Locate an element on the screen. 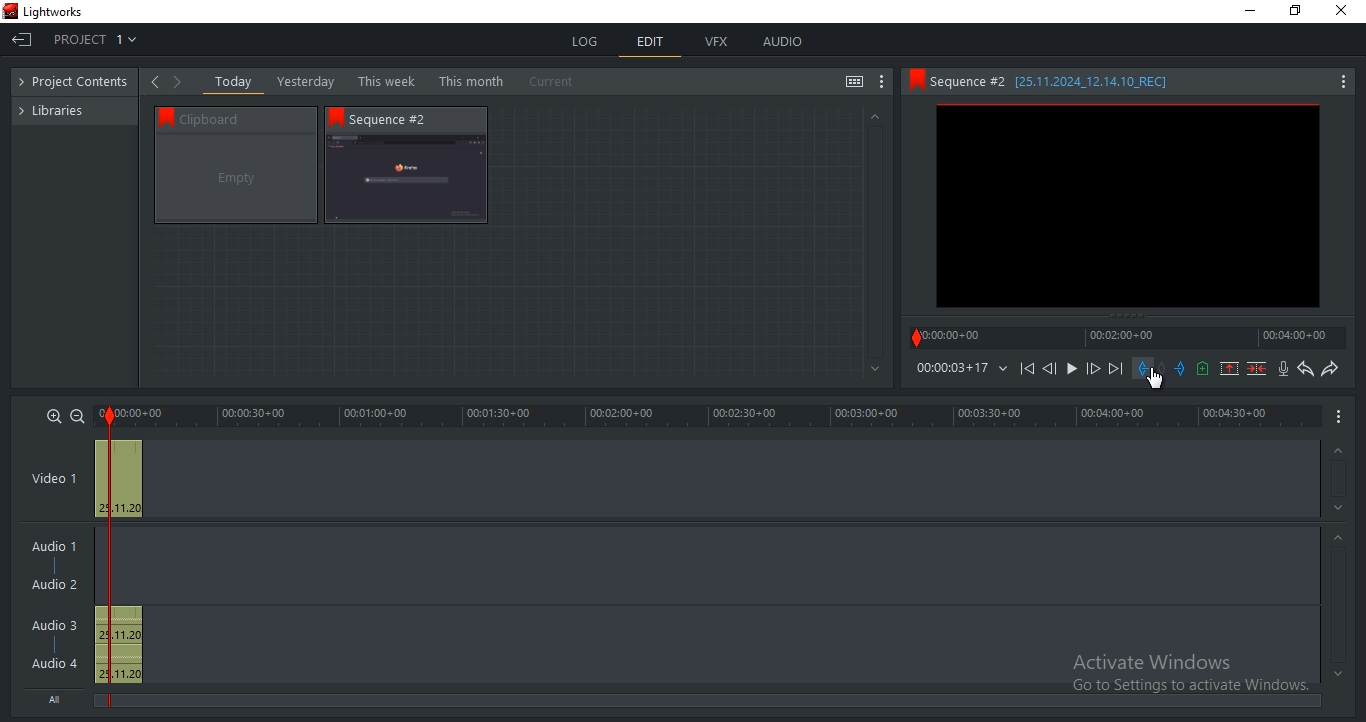 This screenshot has width=1366, height=722. Navigate right options is located at coordinates (181, 82).